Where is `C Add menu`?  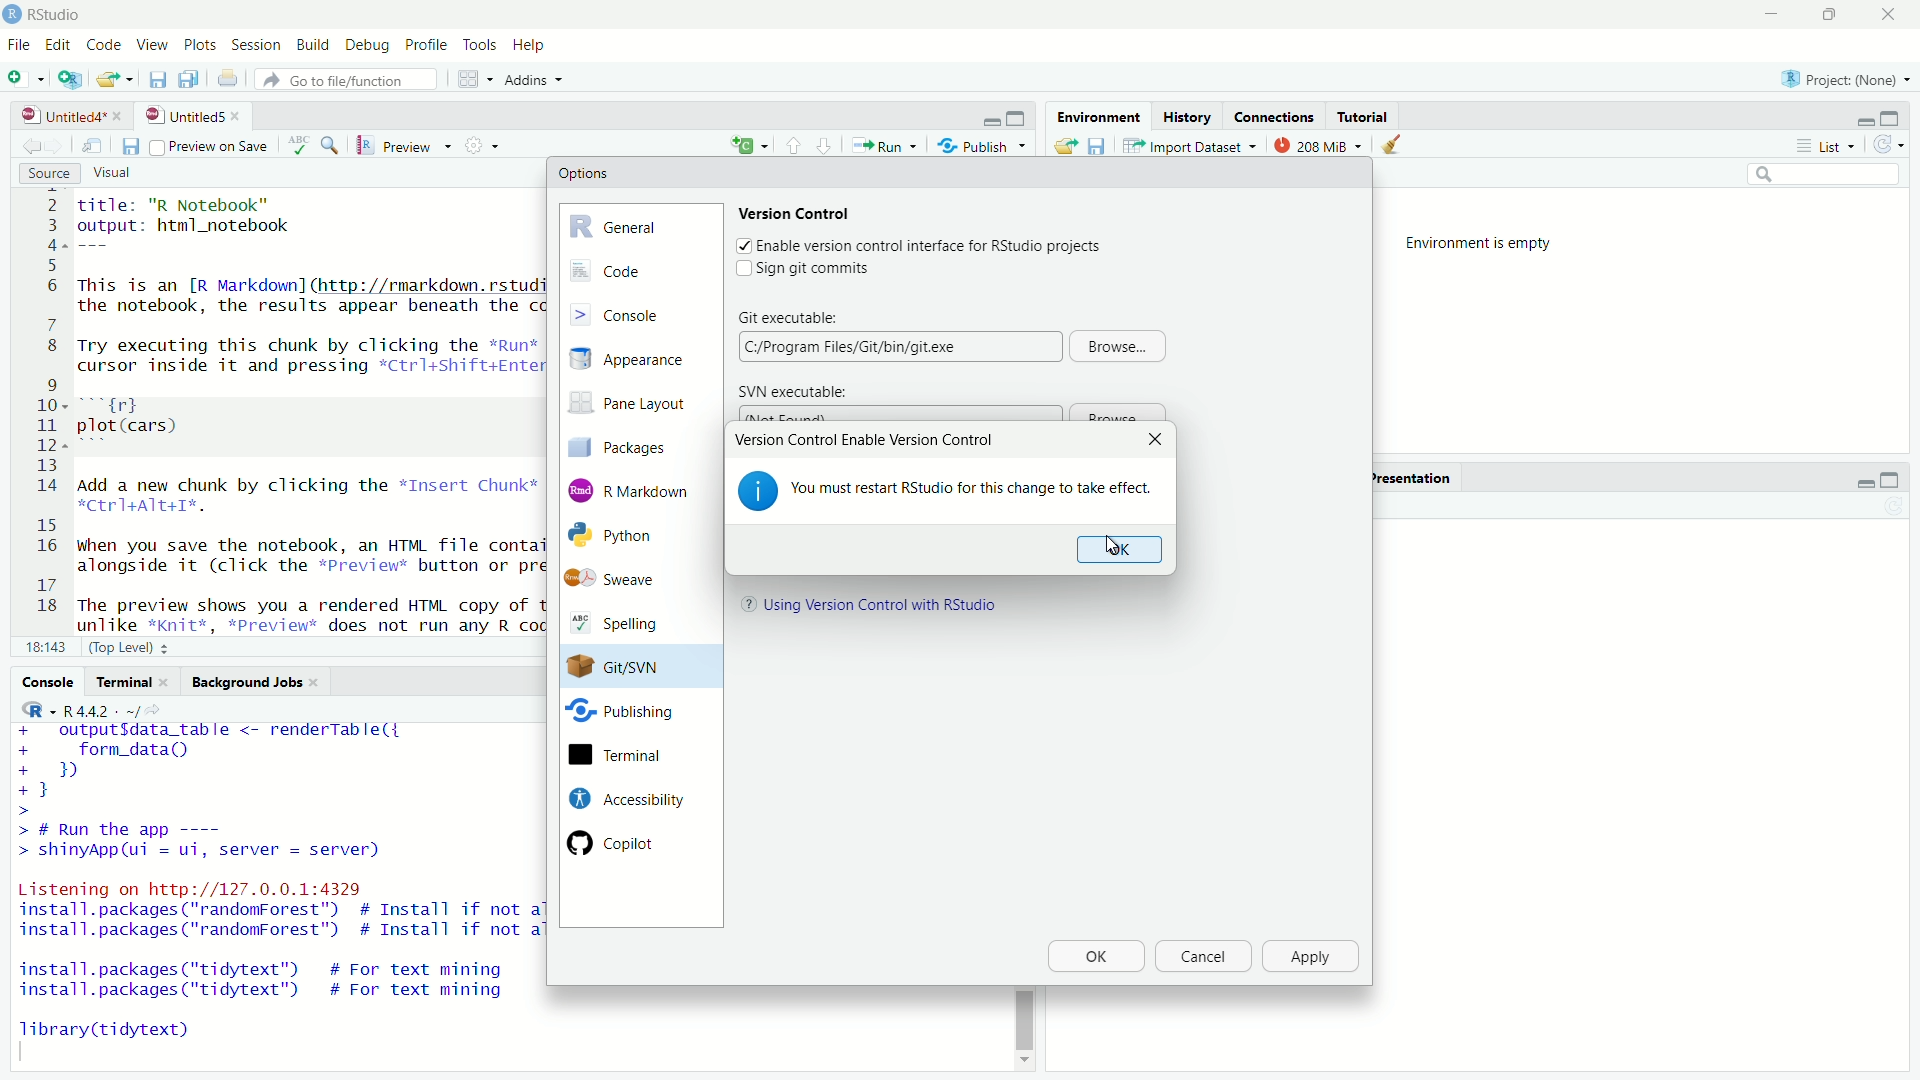 C Add menu is located at coordinates (749, 143).